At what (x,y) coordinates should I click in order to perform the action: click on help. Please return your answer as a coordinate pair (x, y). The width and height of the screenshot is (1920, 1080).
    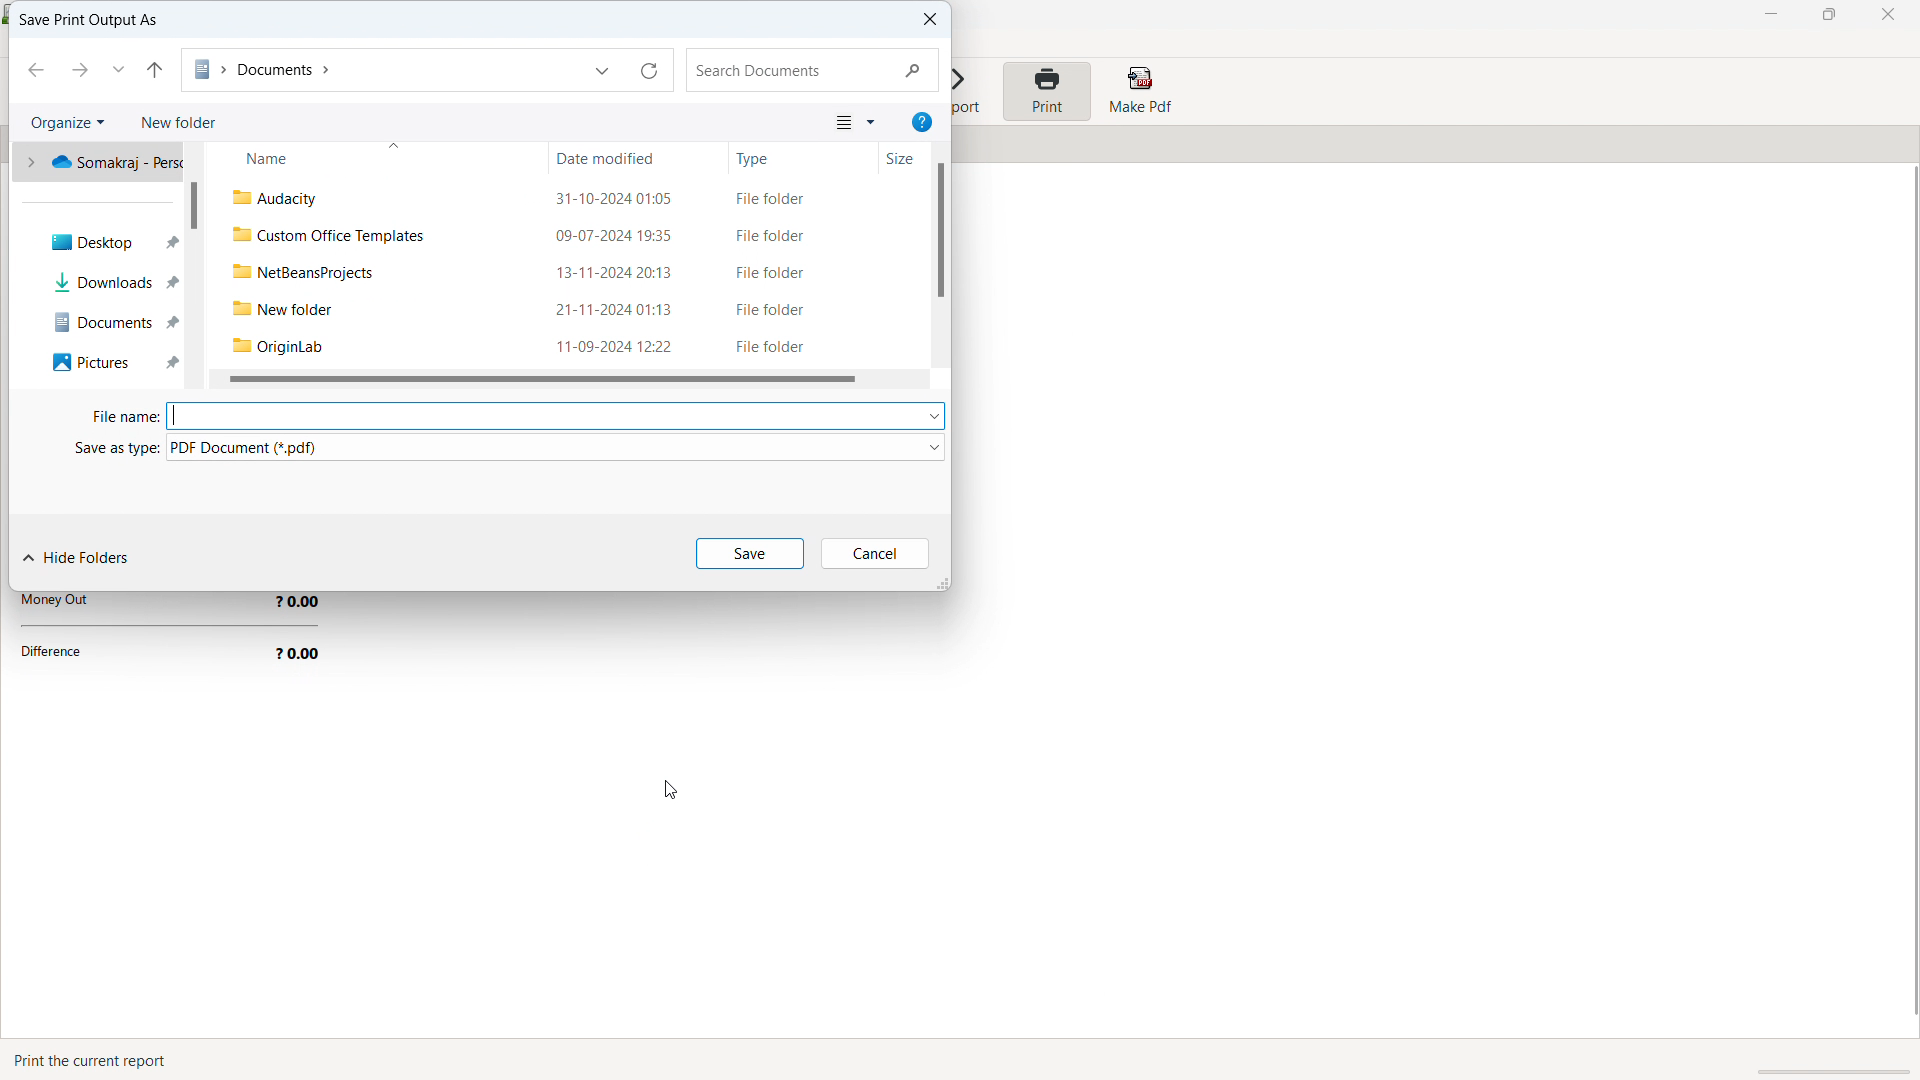
    Looking at the image, I should click on (922, 122).